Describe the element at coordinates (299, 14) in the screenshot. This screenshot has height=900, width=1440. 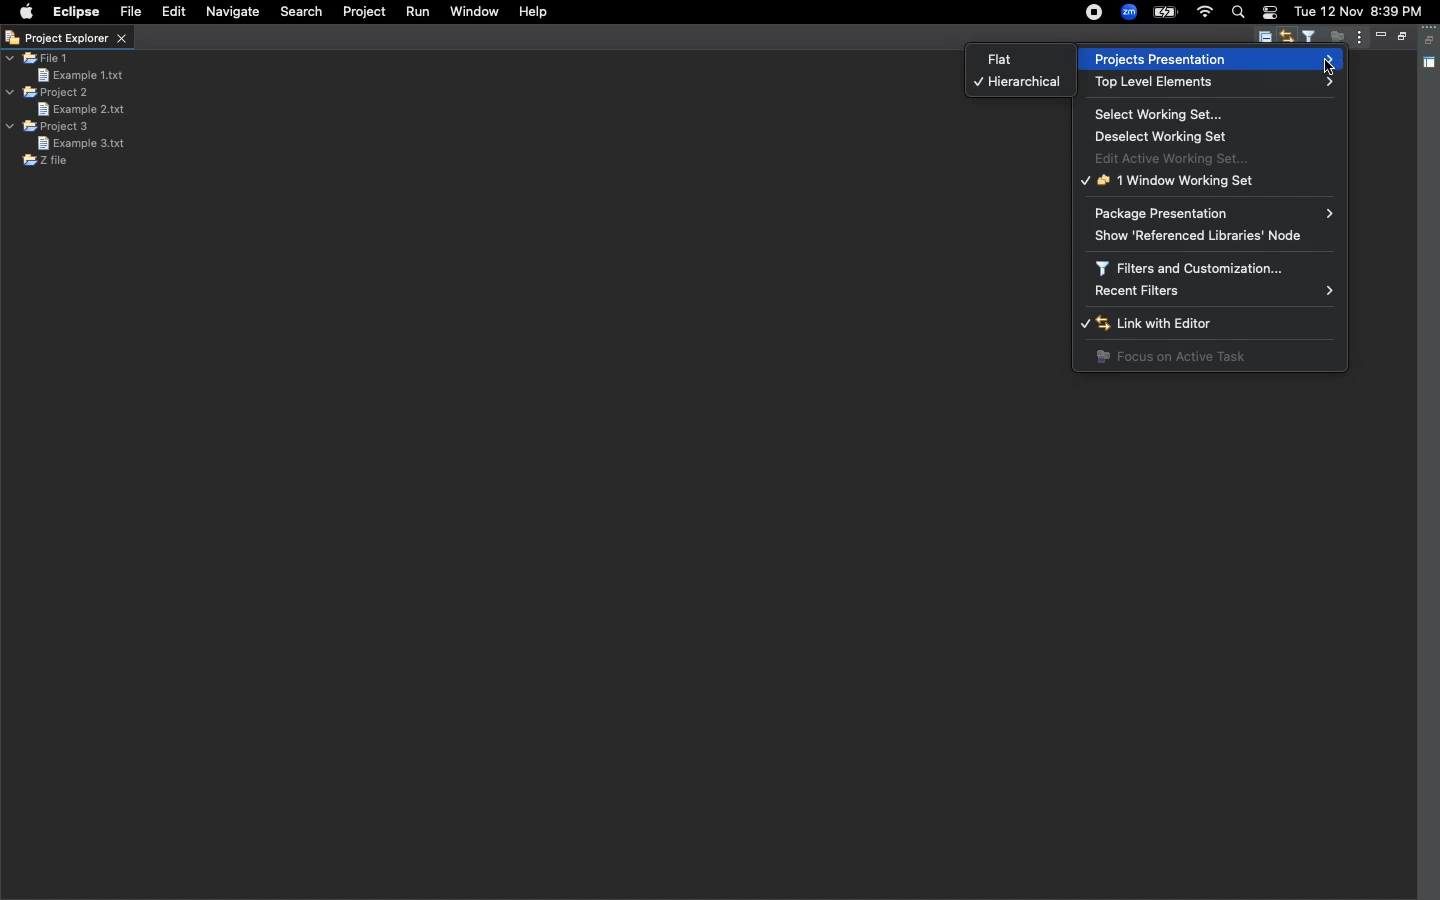
I see `Search` at that location.